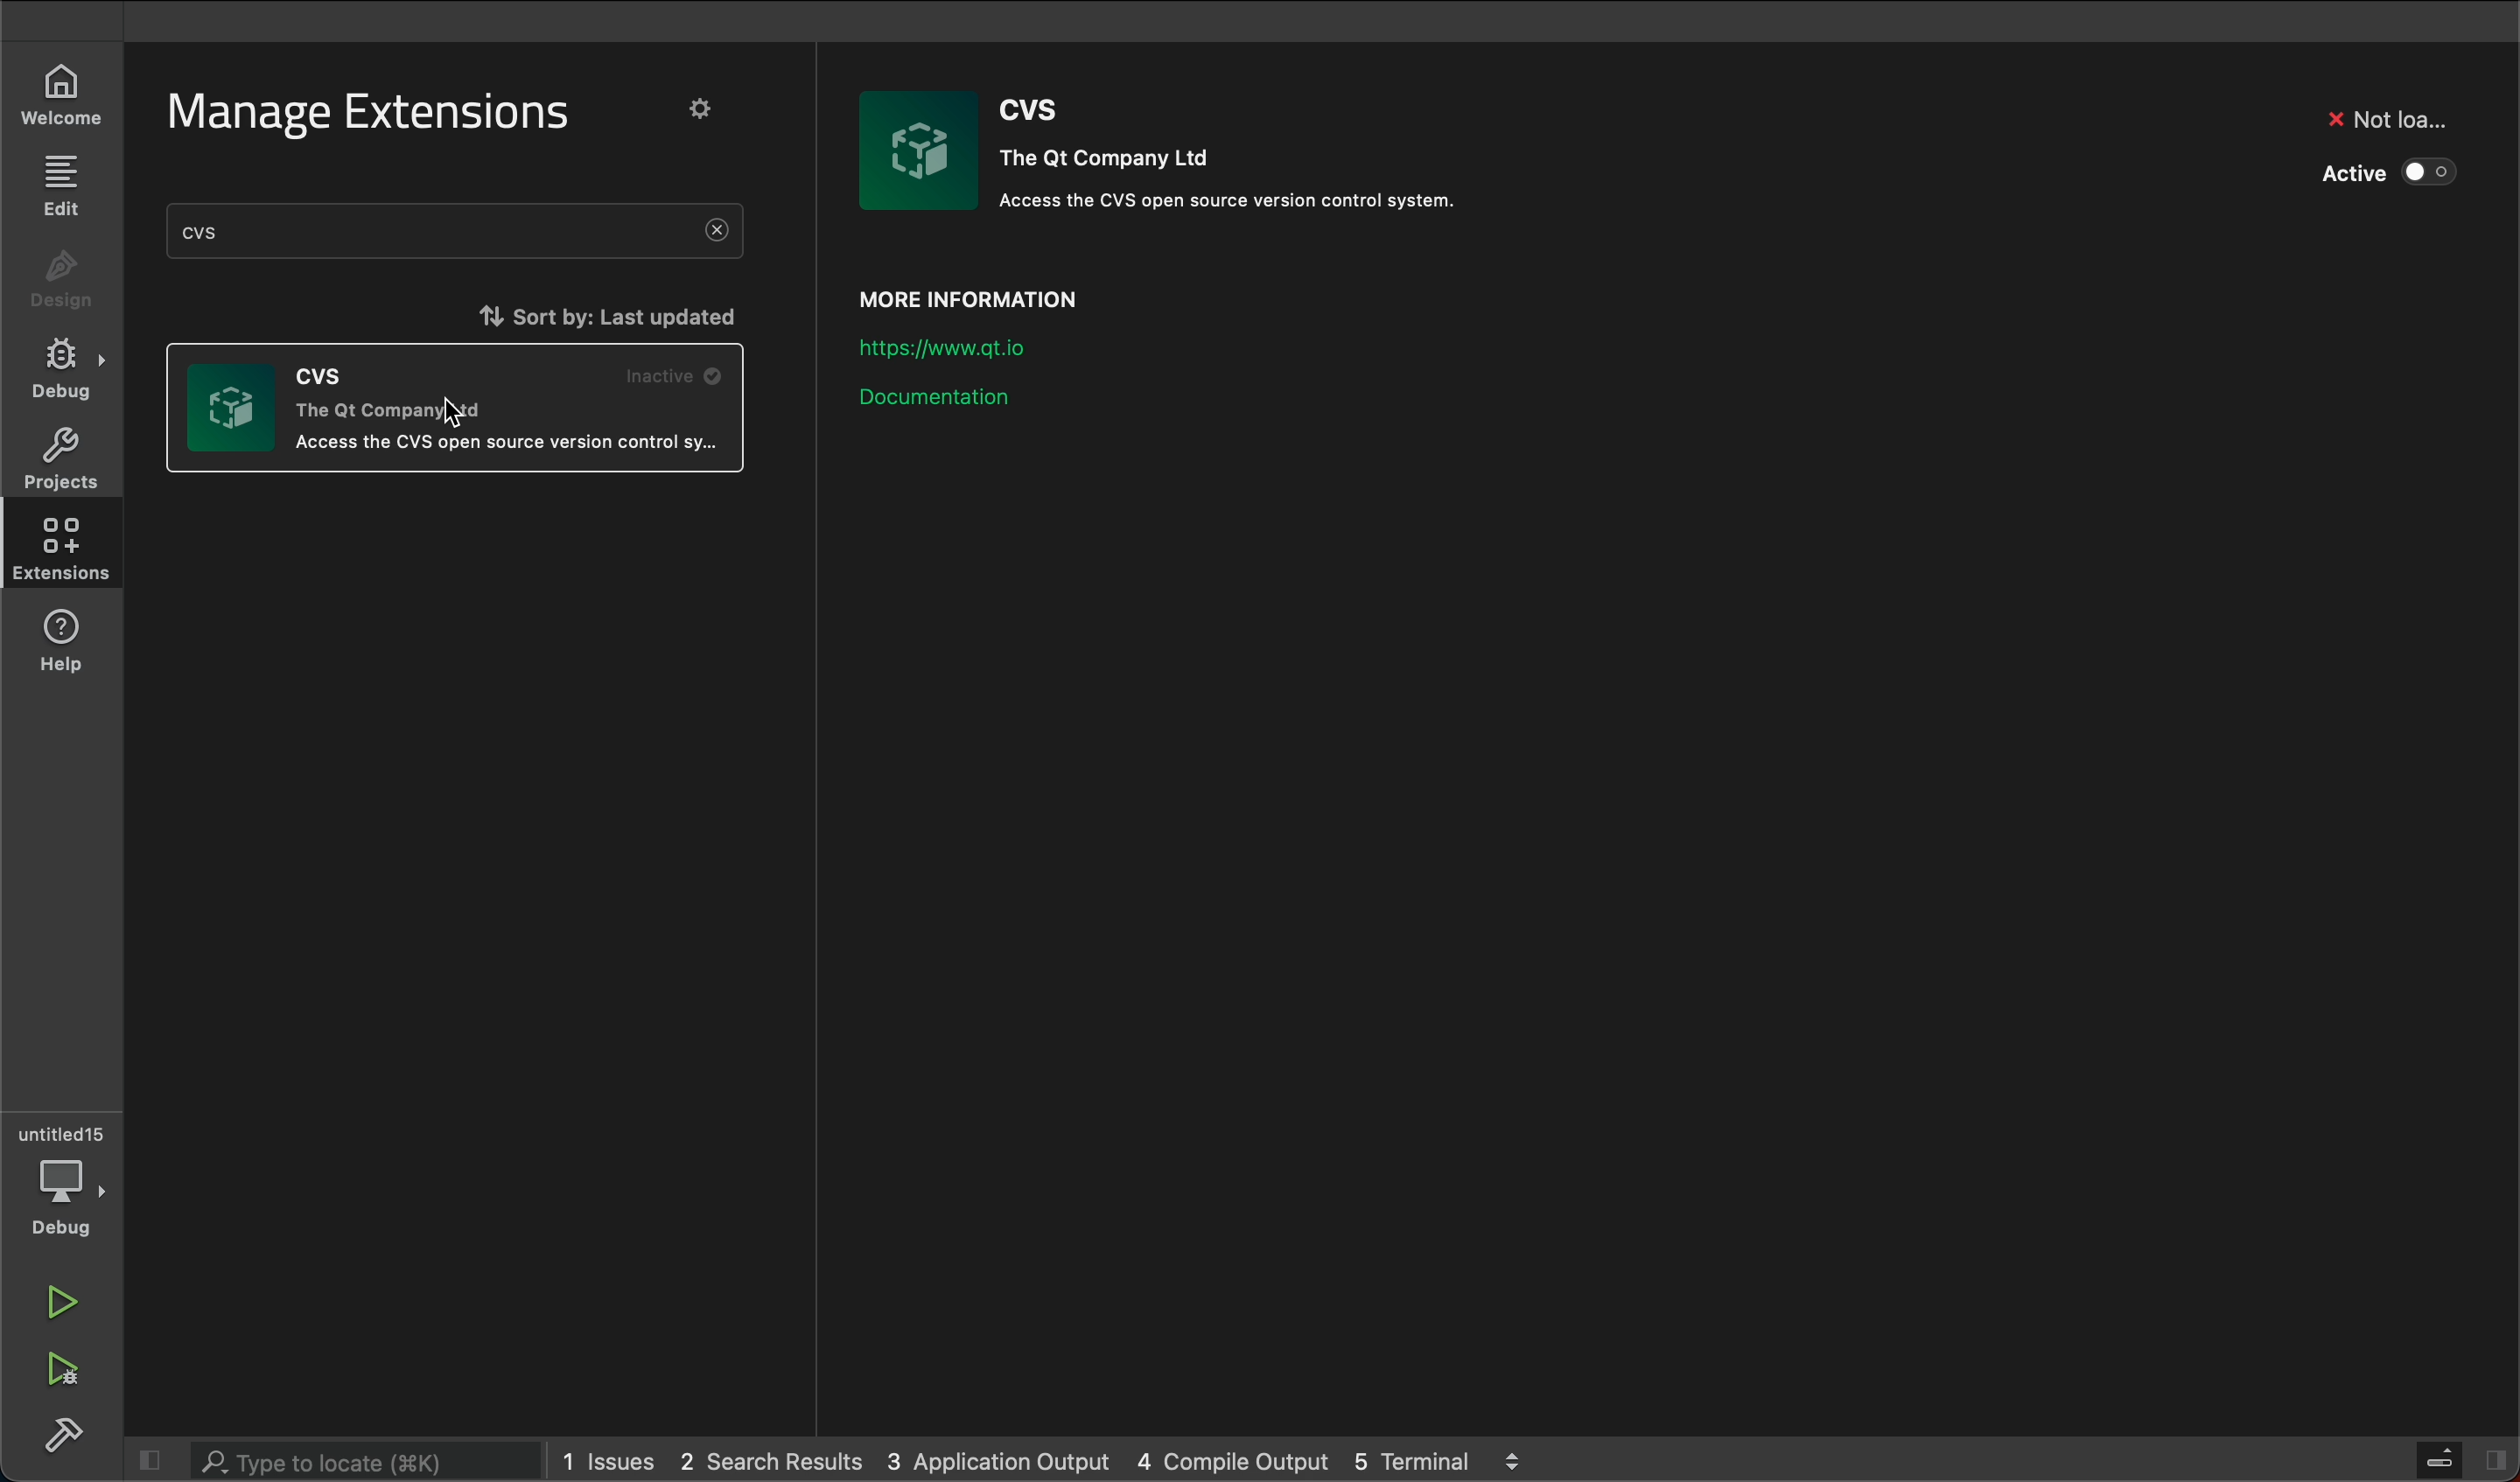 This screenshot has height=1482, width=2520. Describe the element at coordinates (2462, 1460) in the screenshot. I see `open sidebar` at that location.